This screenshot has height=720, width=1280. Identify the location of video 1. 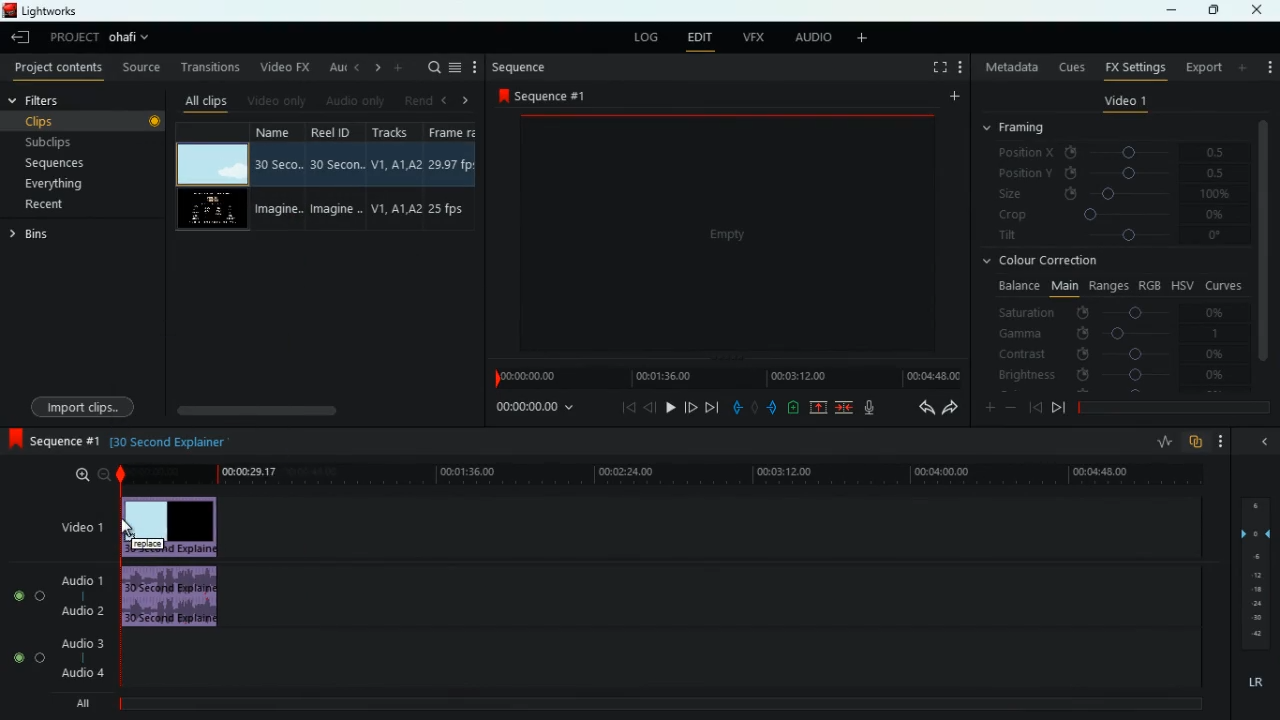
(1126, 101).